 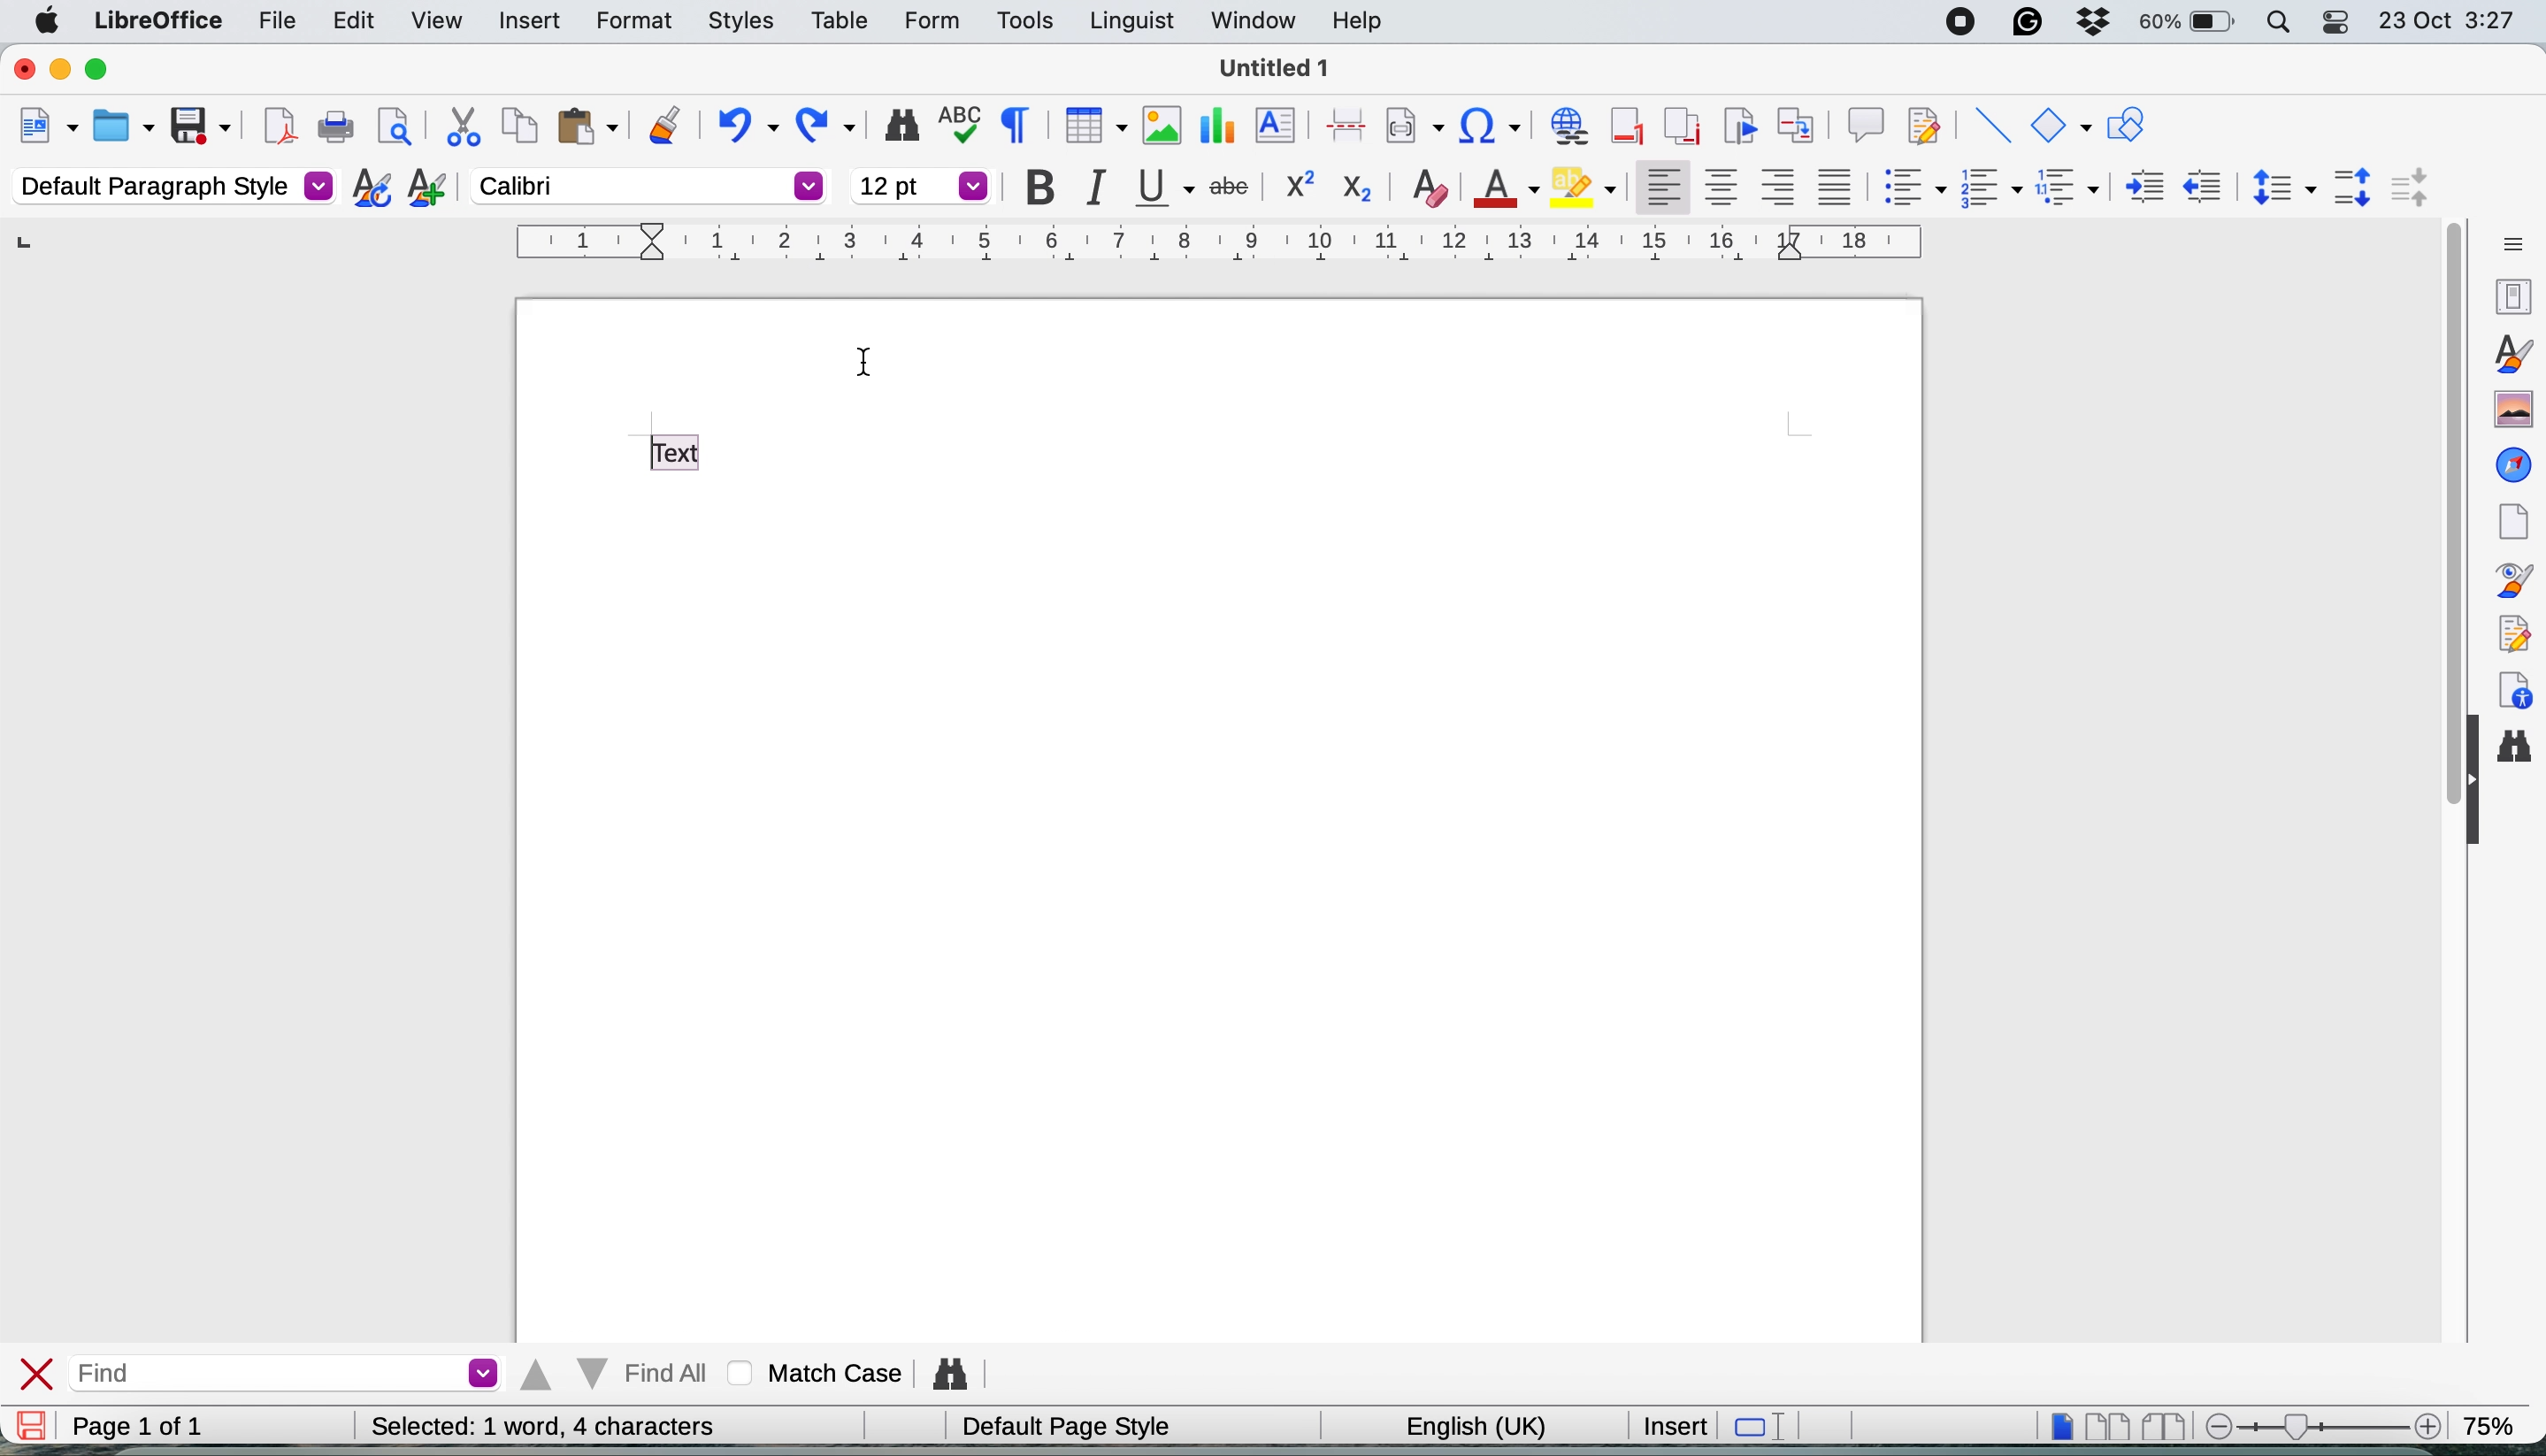 I want to click on new, so click(x=47, y=127).